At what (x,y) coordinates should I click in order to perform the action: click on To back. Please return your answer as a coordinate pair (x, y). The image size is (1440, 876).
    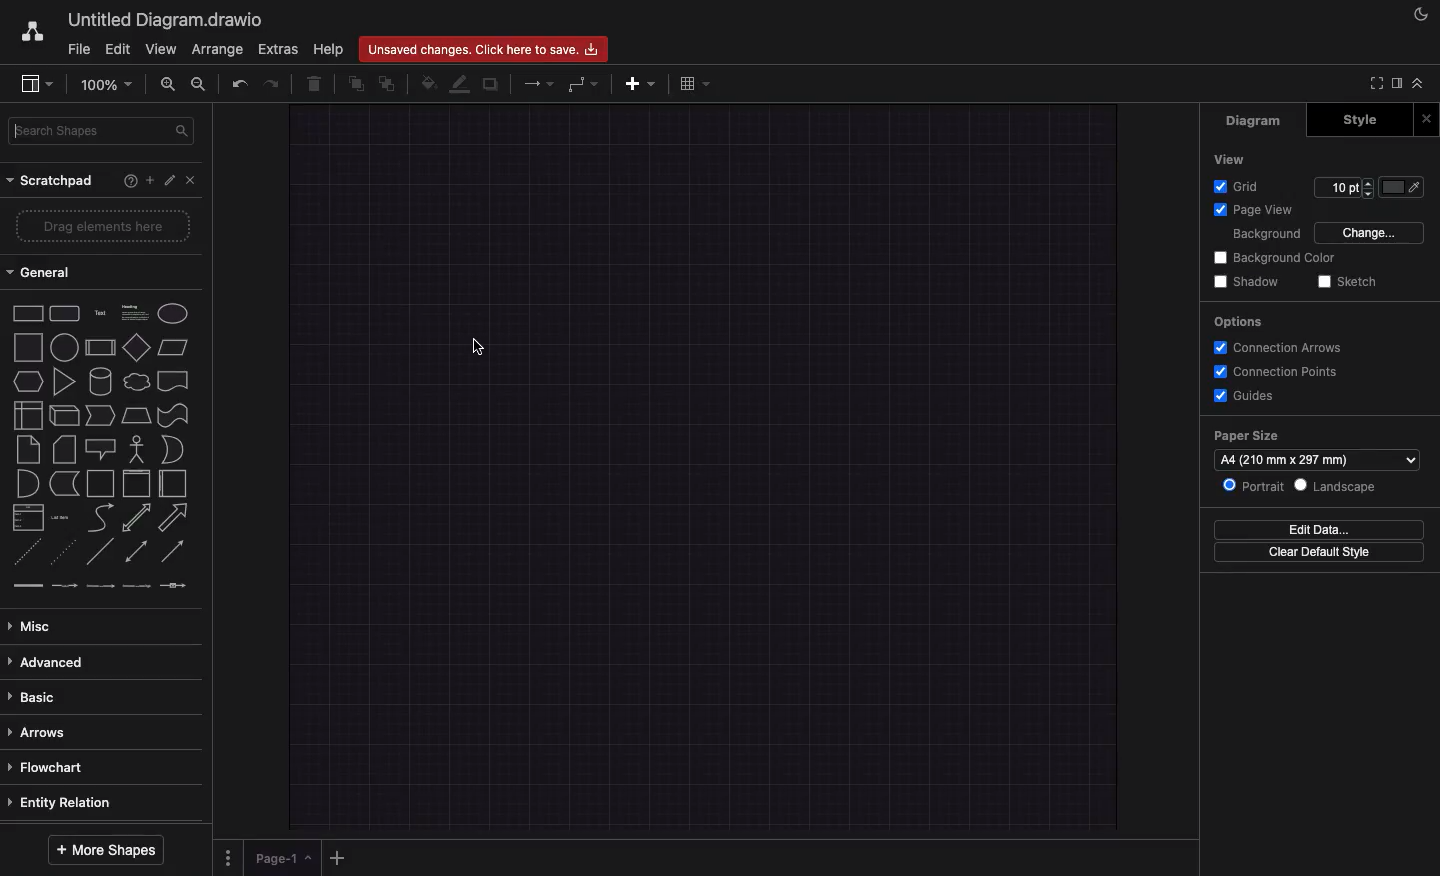
    Looking at the image, I should click on (389, 83).